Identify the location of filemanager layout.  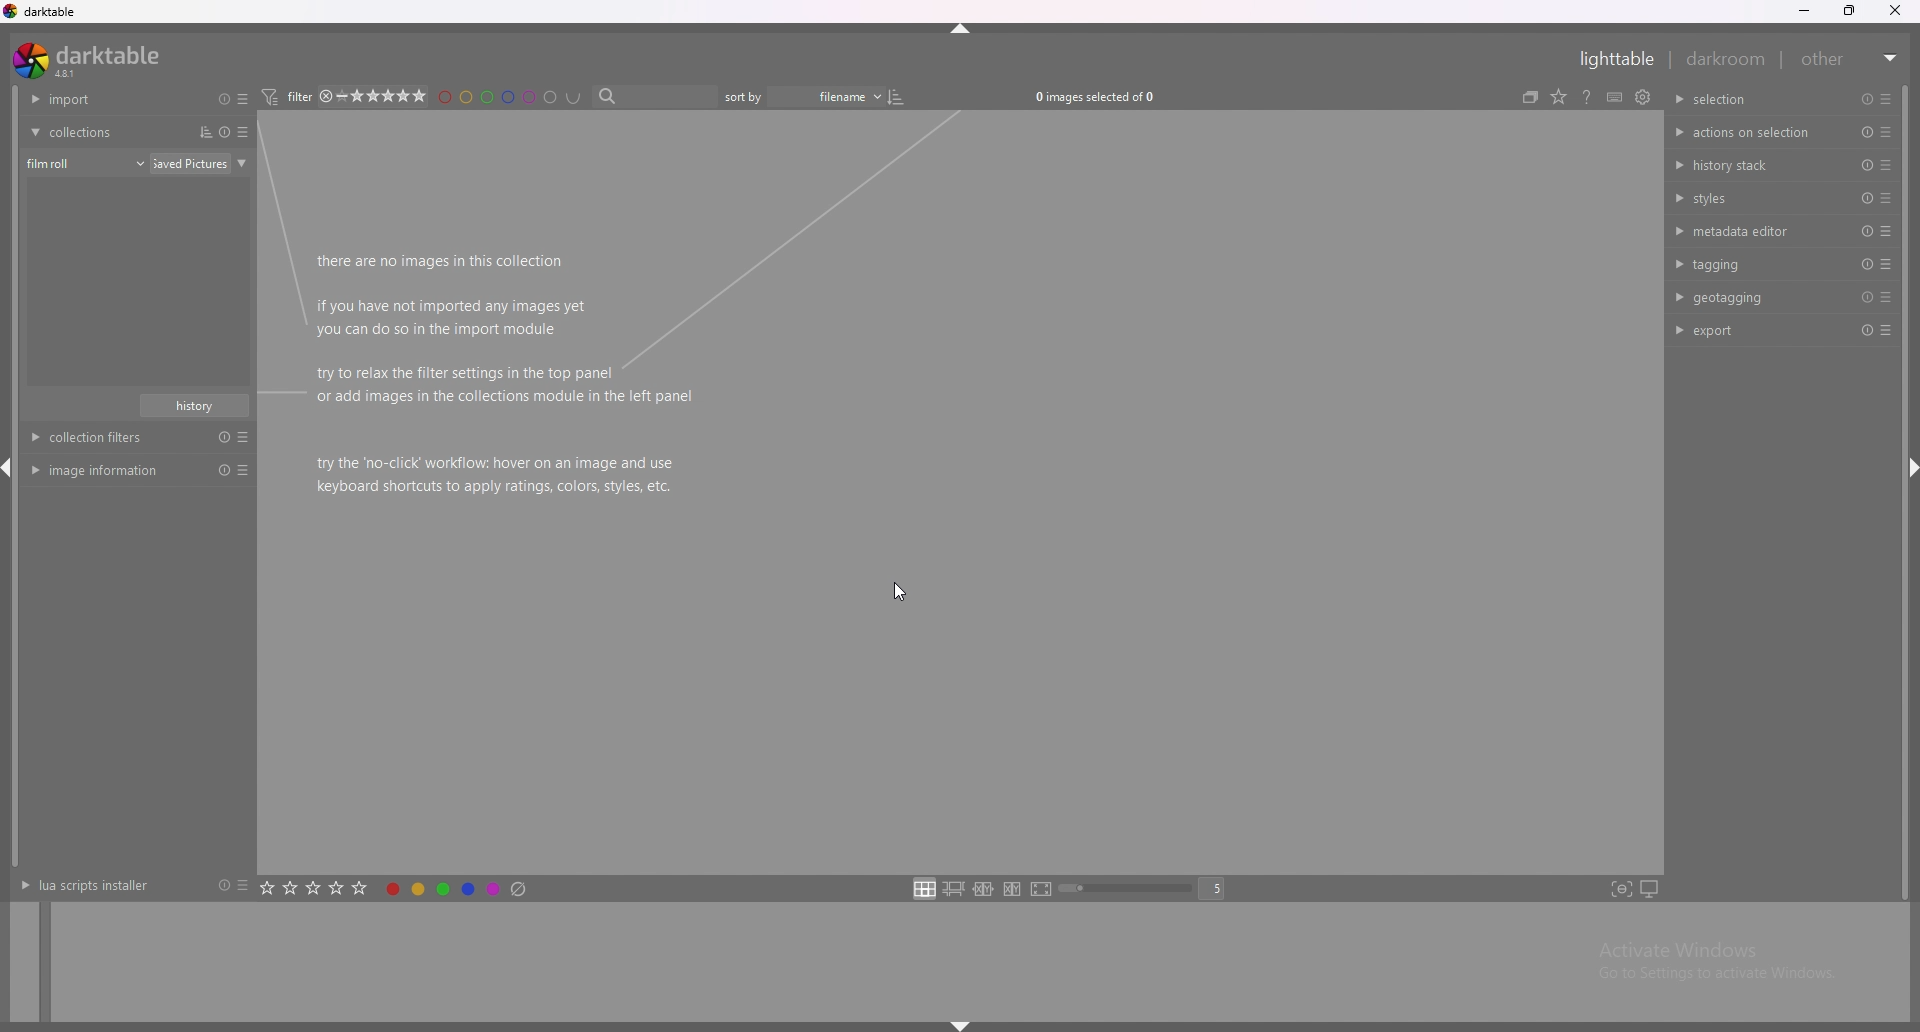
(924, 888).